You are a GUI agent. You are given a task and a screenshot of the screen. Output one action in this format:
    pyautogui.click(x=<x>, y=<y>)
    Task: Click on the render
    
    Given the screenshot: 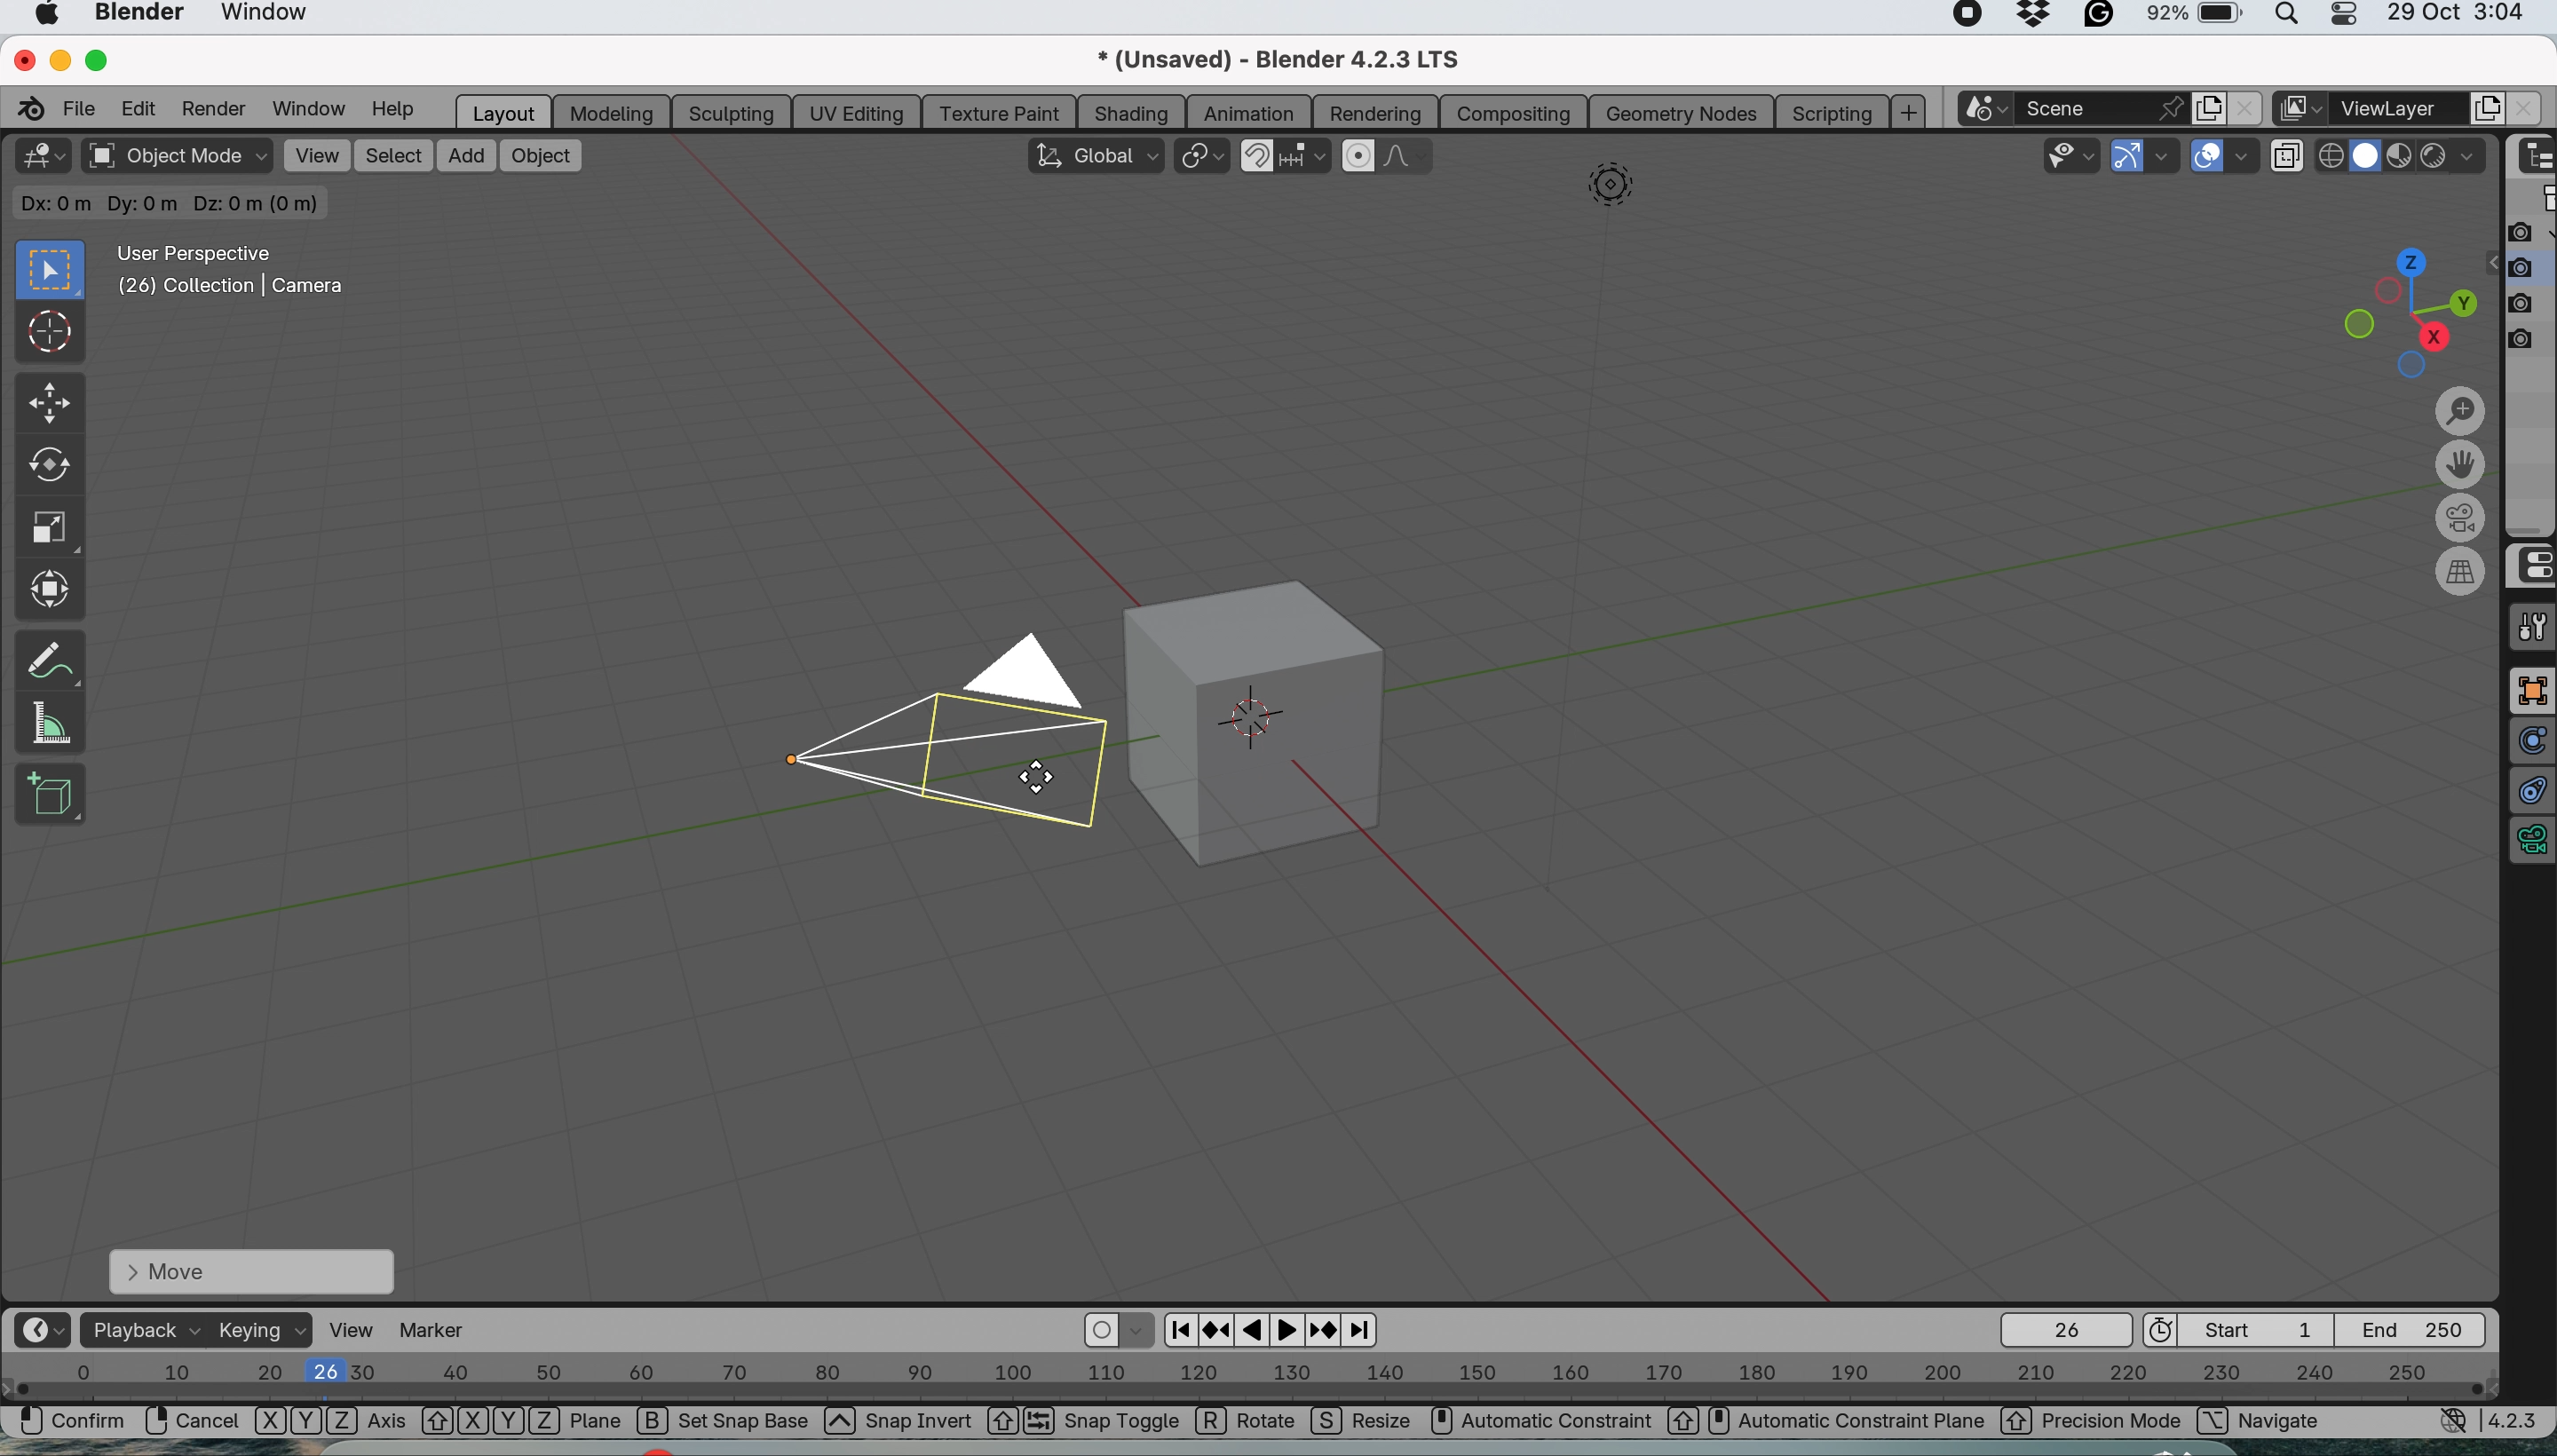 What is the action you would take?
    pyautogui.click(x=212, y=109)
    